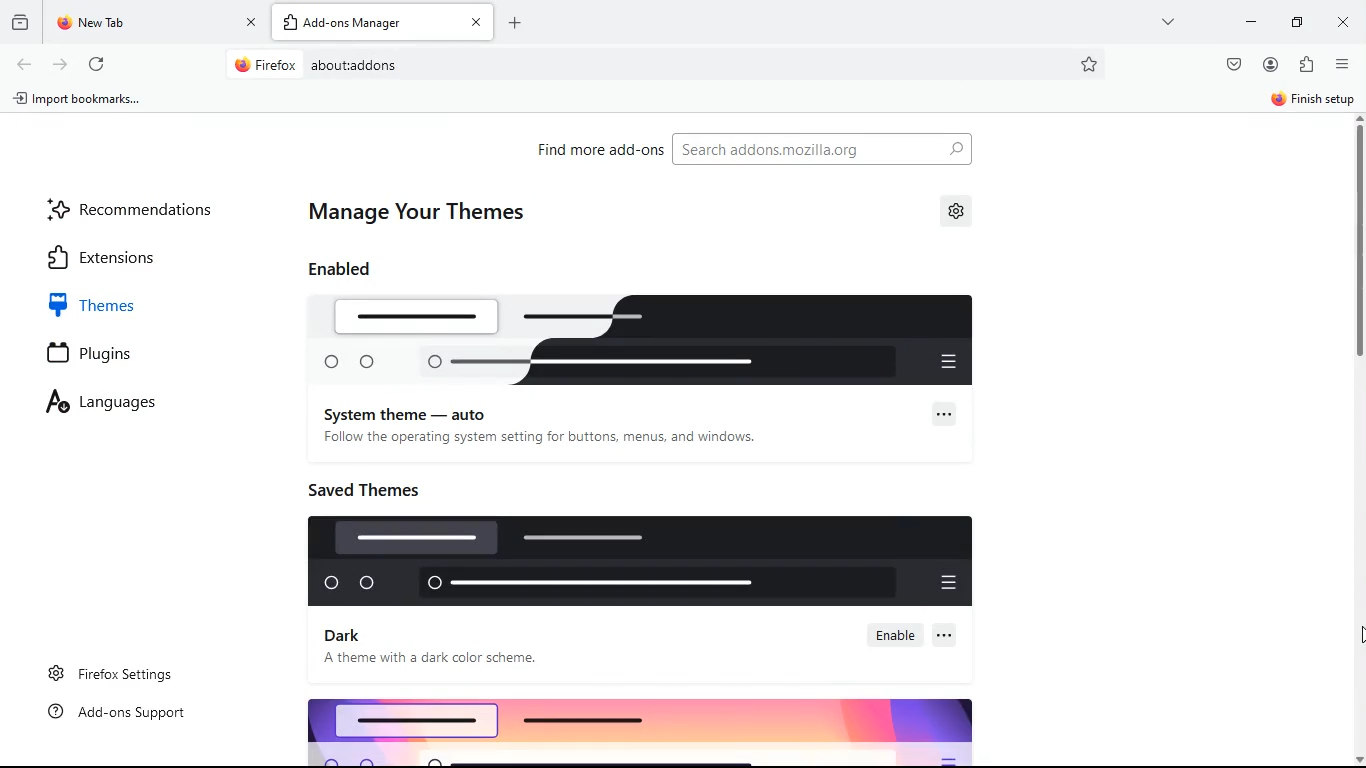 This screenshot has height=768, width=1366. I want to click on Firefox, so click(266, 64).